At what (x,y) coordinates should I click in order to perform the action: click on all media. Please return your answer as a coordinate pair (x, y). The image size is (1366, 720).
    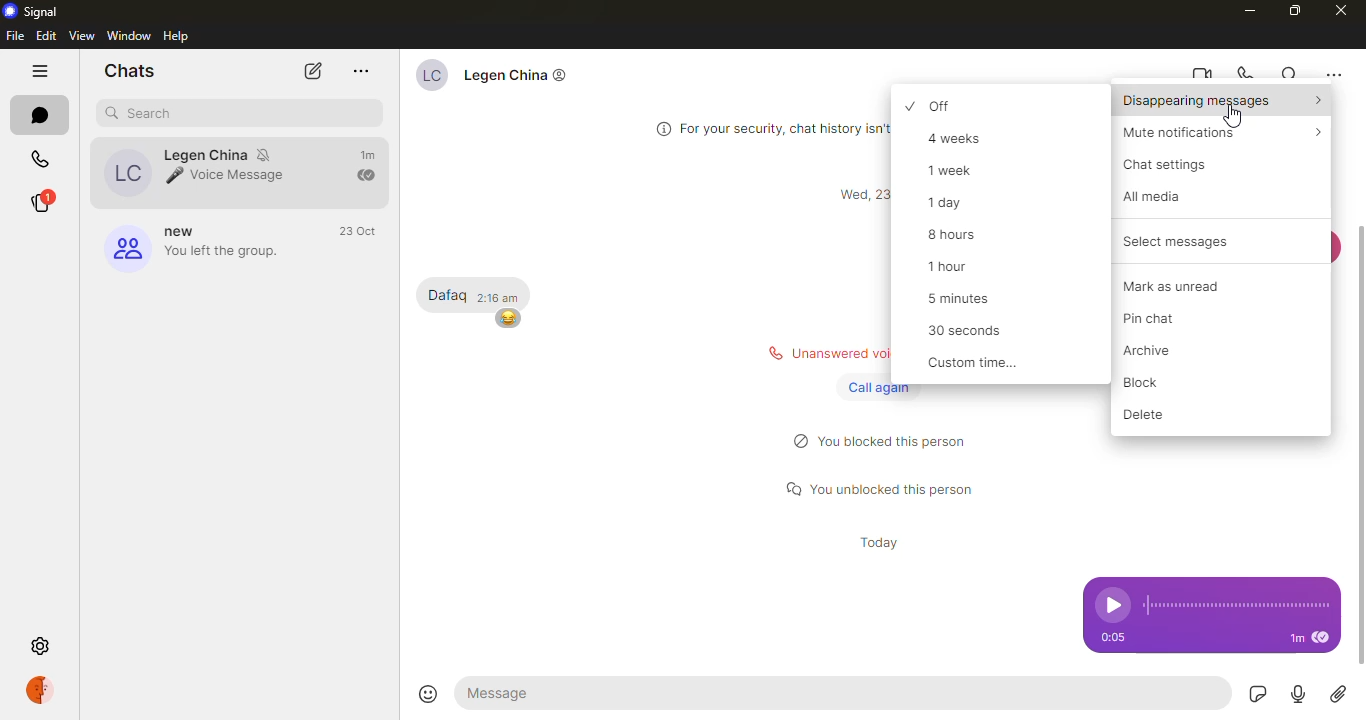
    Looking at the image, I should click on (1159, 196).